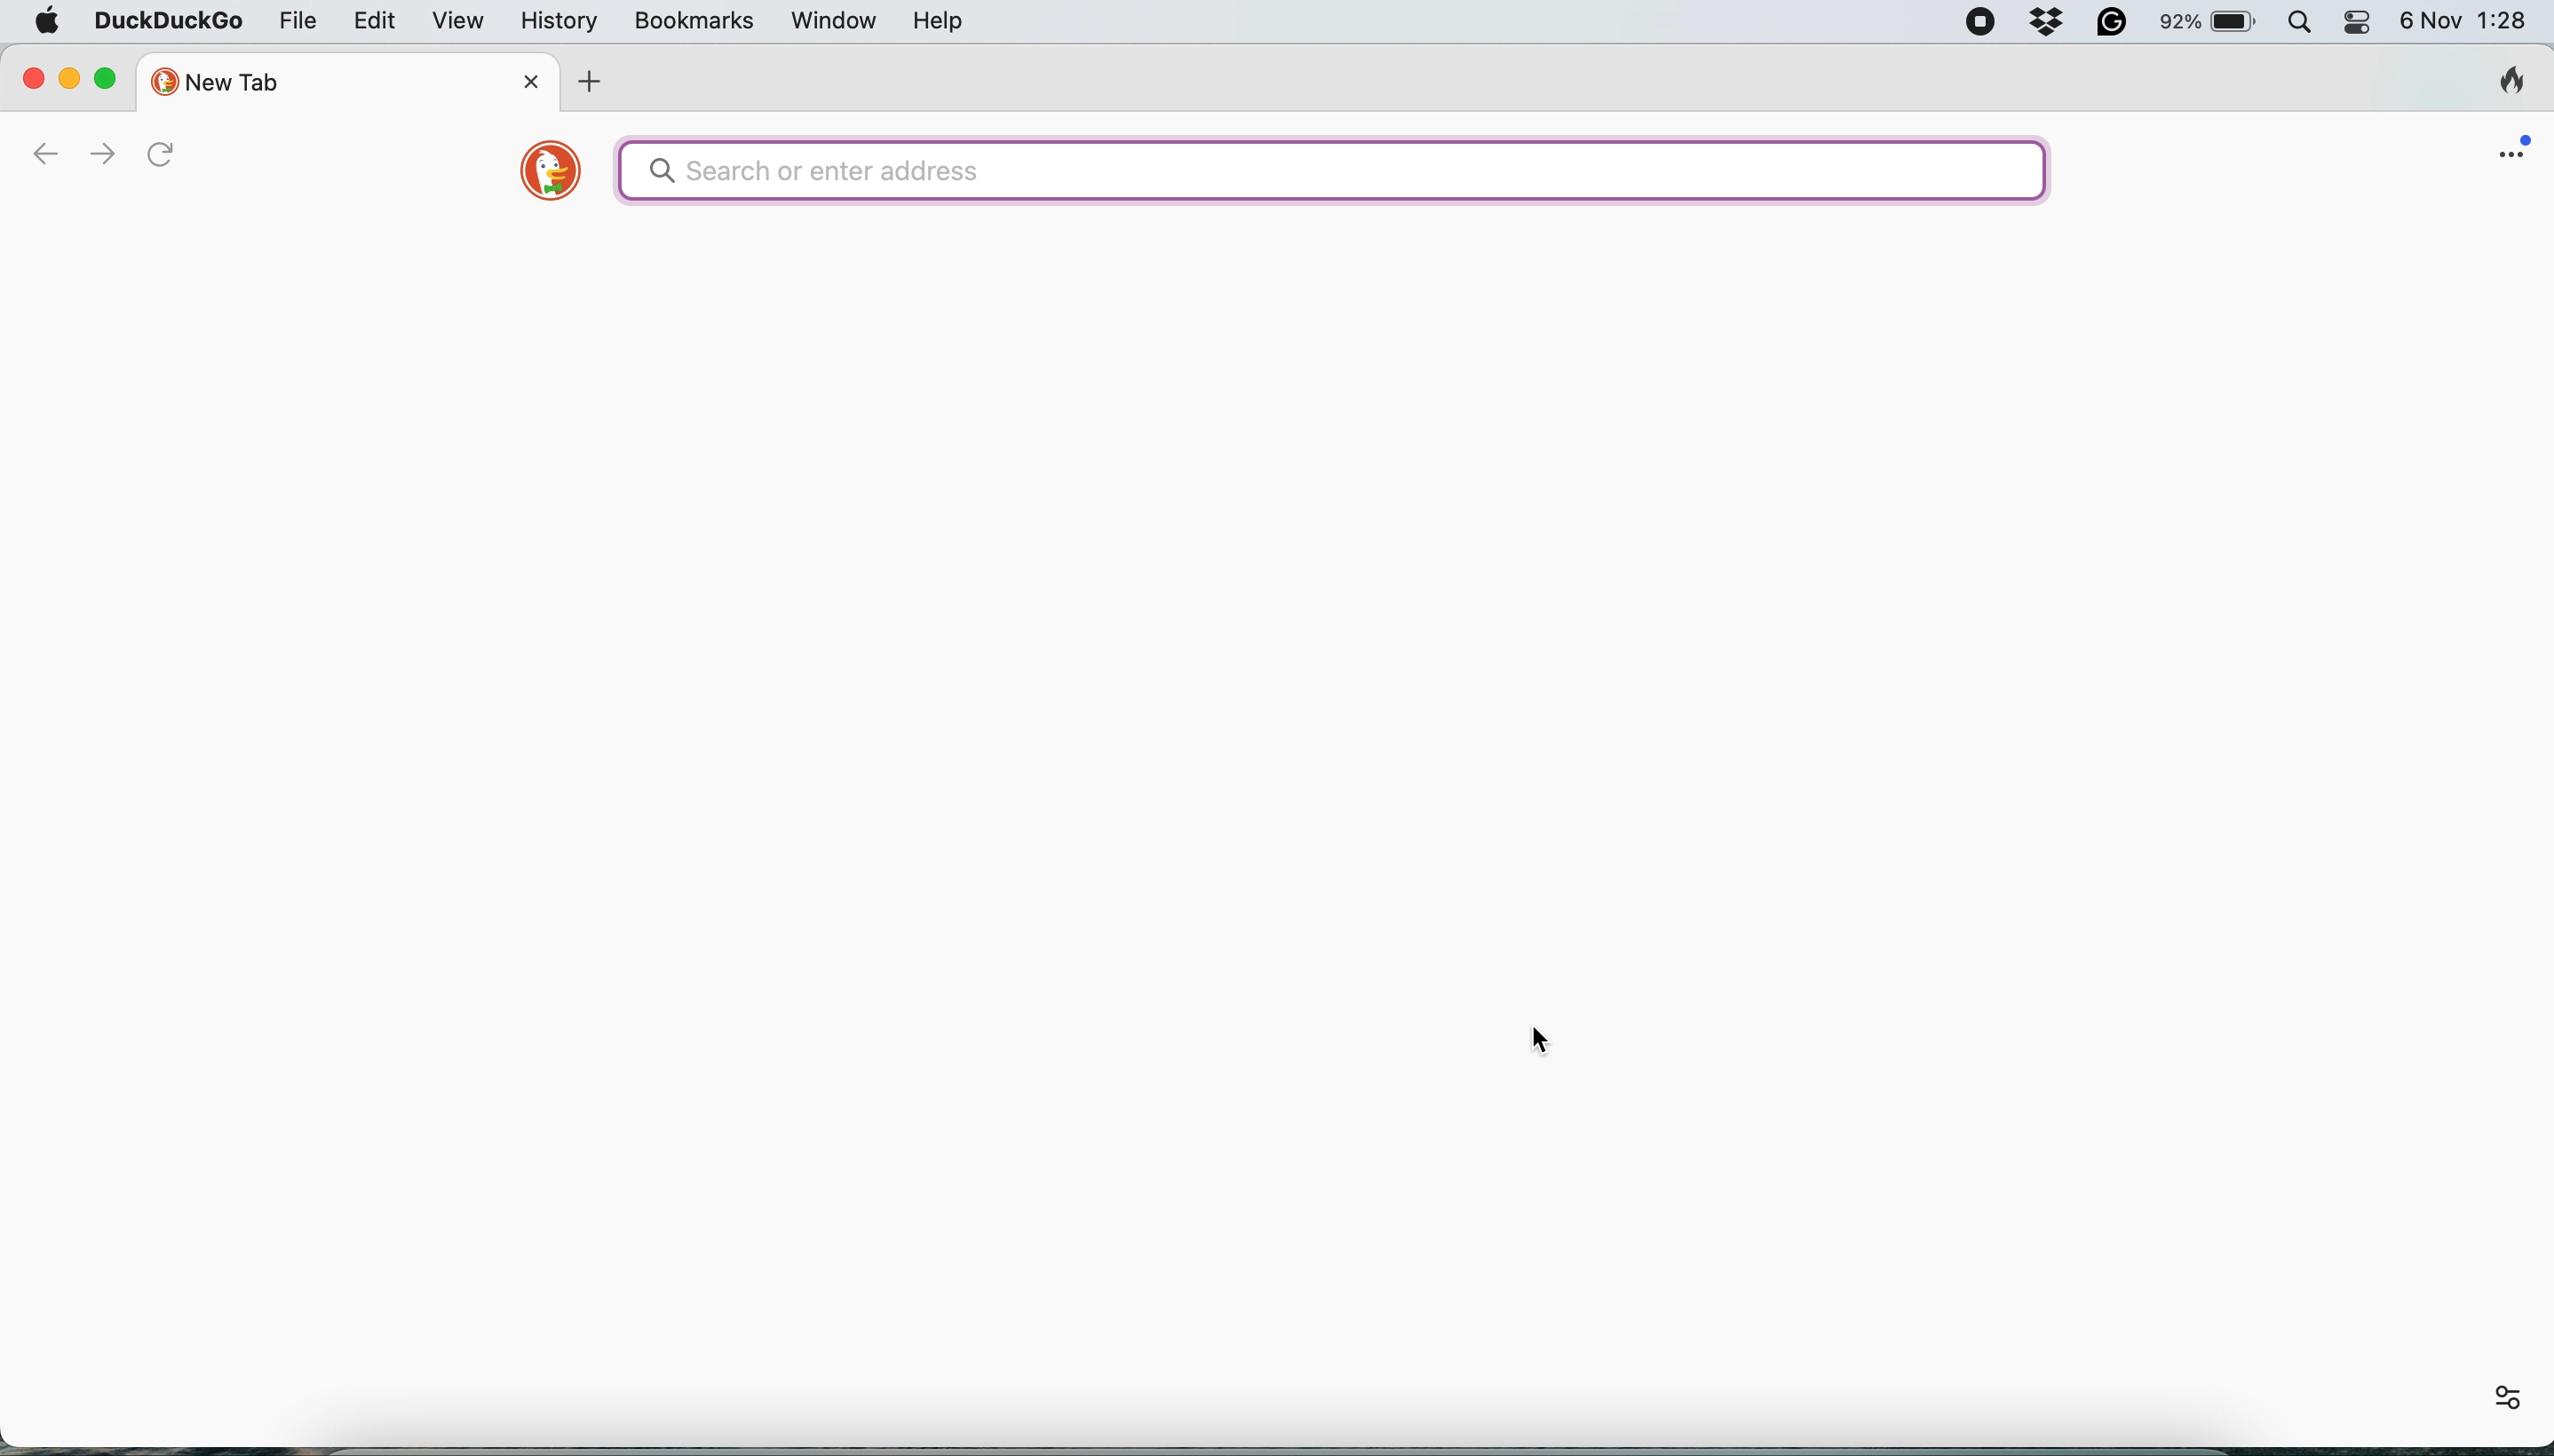 The height and width of the screenshot is (1456, 2554). I want to click on duckduckgo logo, so click(538, 176).